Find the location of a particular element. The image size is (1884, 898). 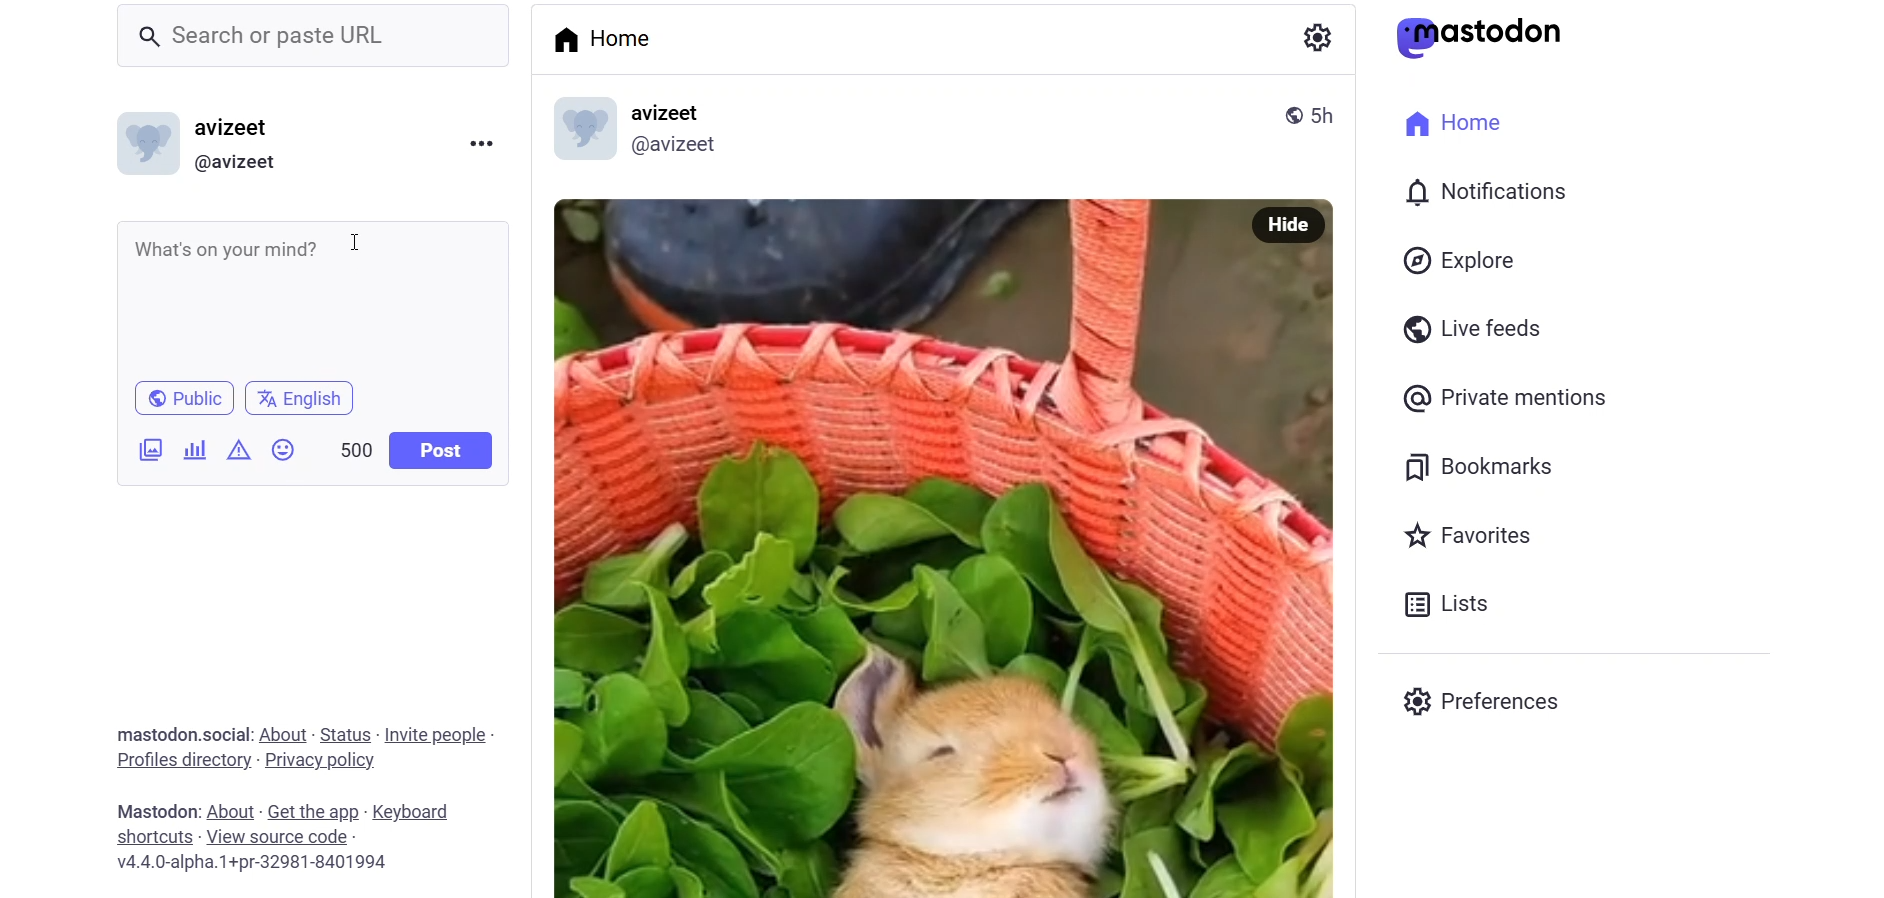

status is located at coordinates (344, 734).